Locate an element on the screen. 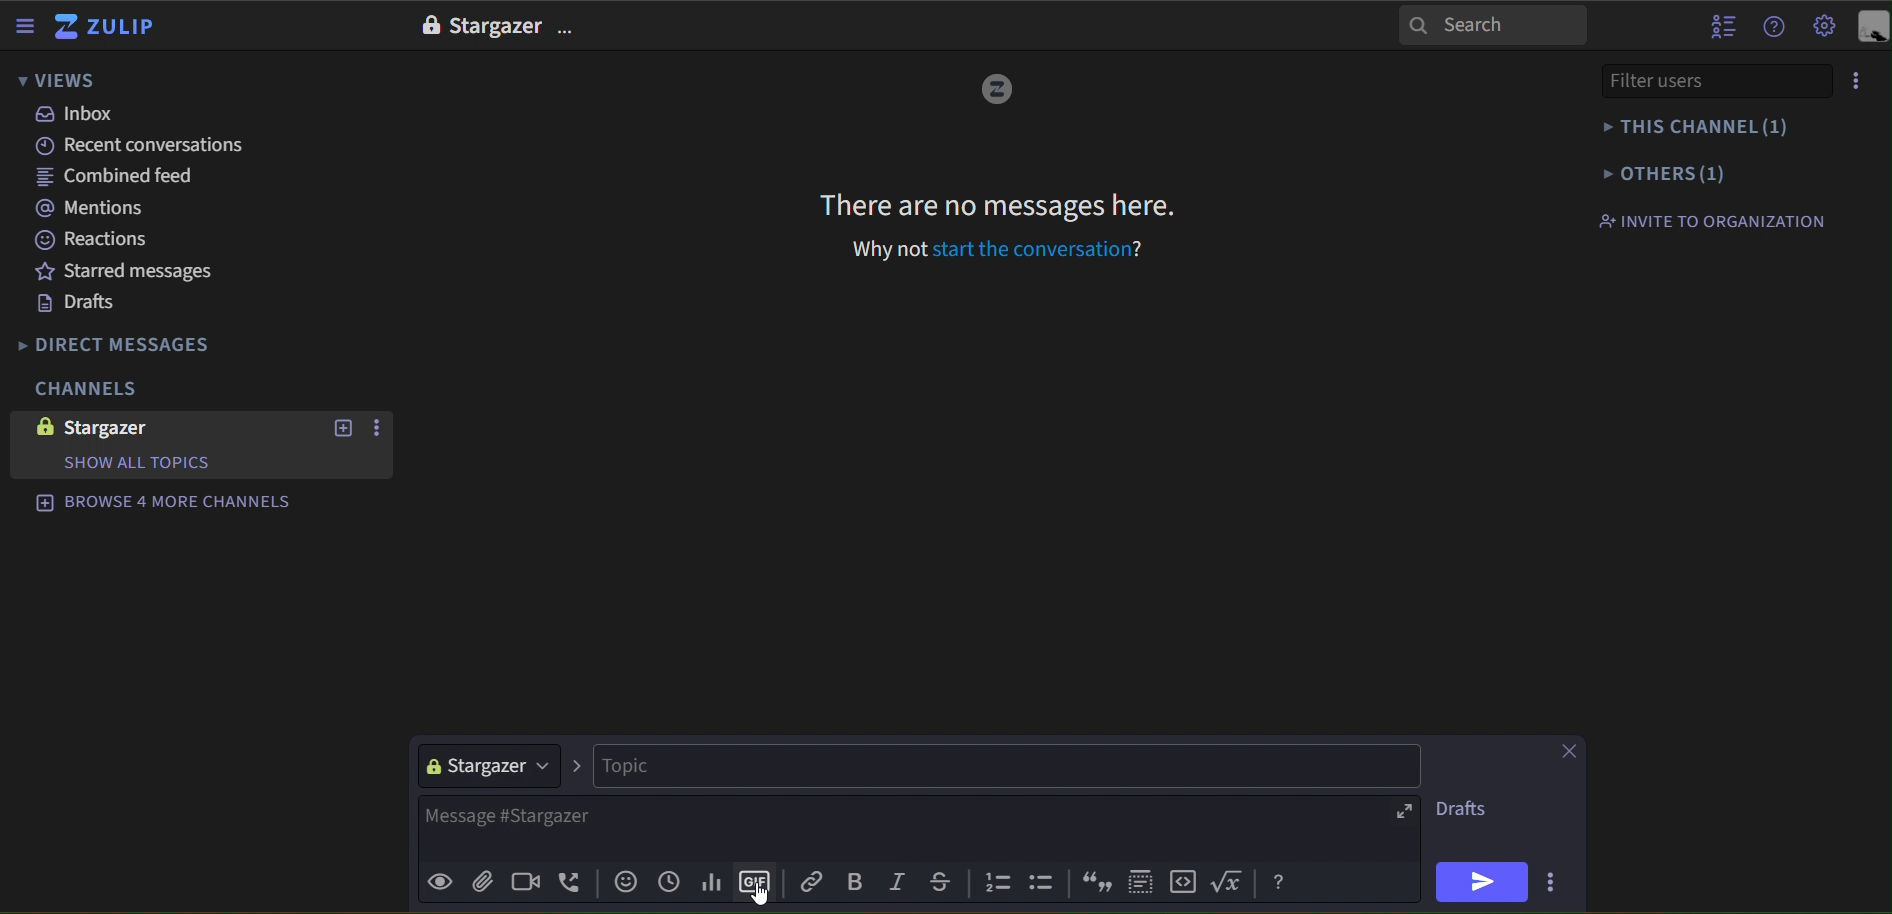 Image resolution: width=1892 pixels, height=914 pixels. hide sidebar is located at coordinates (27, 28).